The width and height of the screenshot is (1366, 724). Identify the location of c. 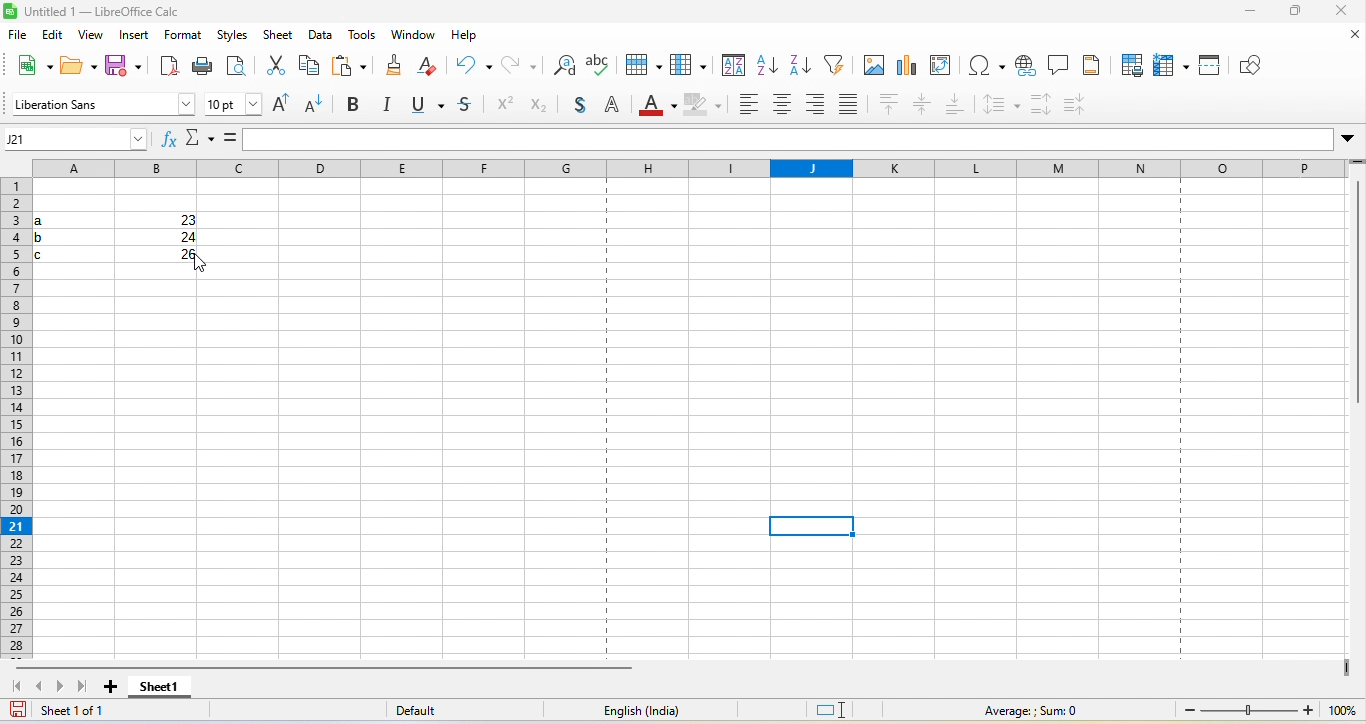
(54, 253).